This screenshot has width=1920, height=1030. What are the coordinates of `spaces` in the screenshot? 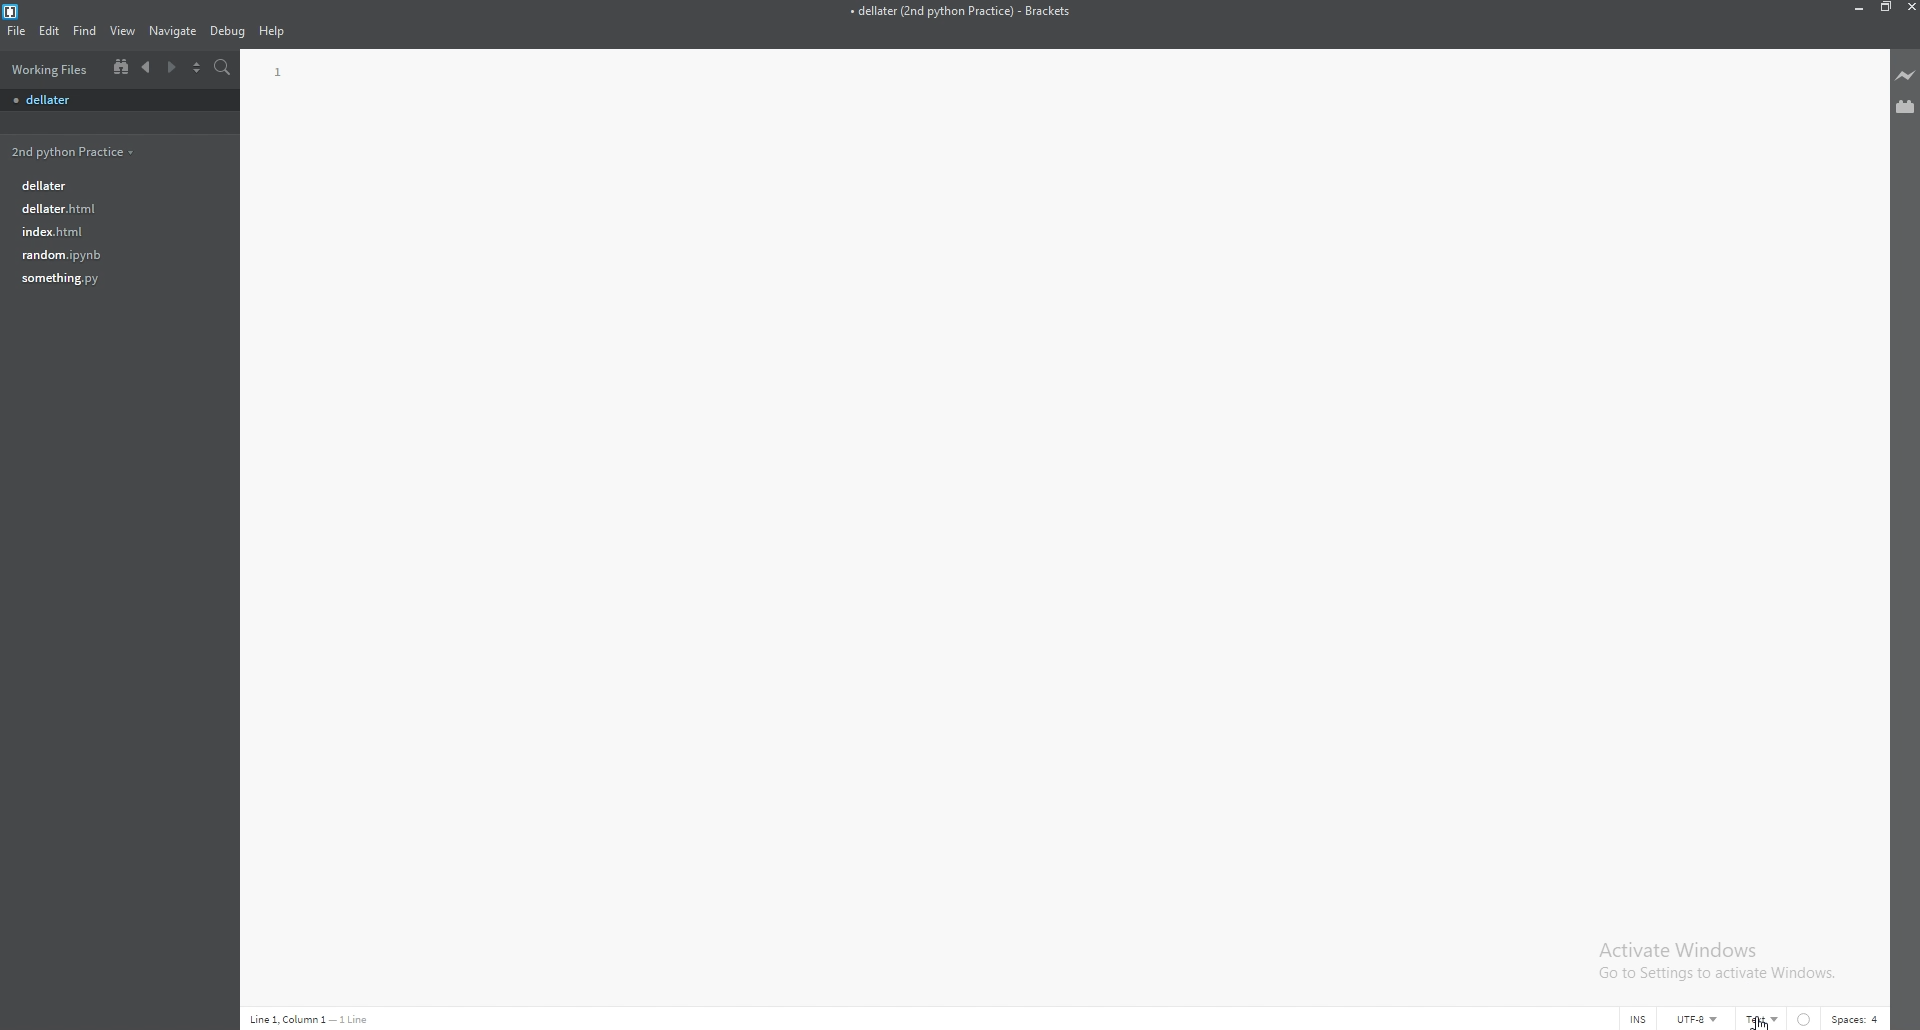 It's located at (1857, 1018).